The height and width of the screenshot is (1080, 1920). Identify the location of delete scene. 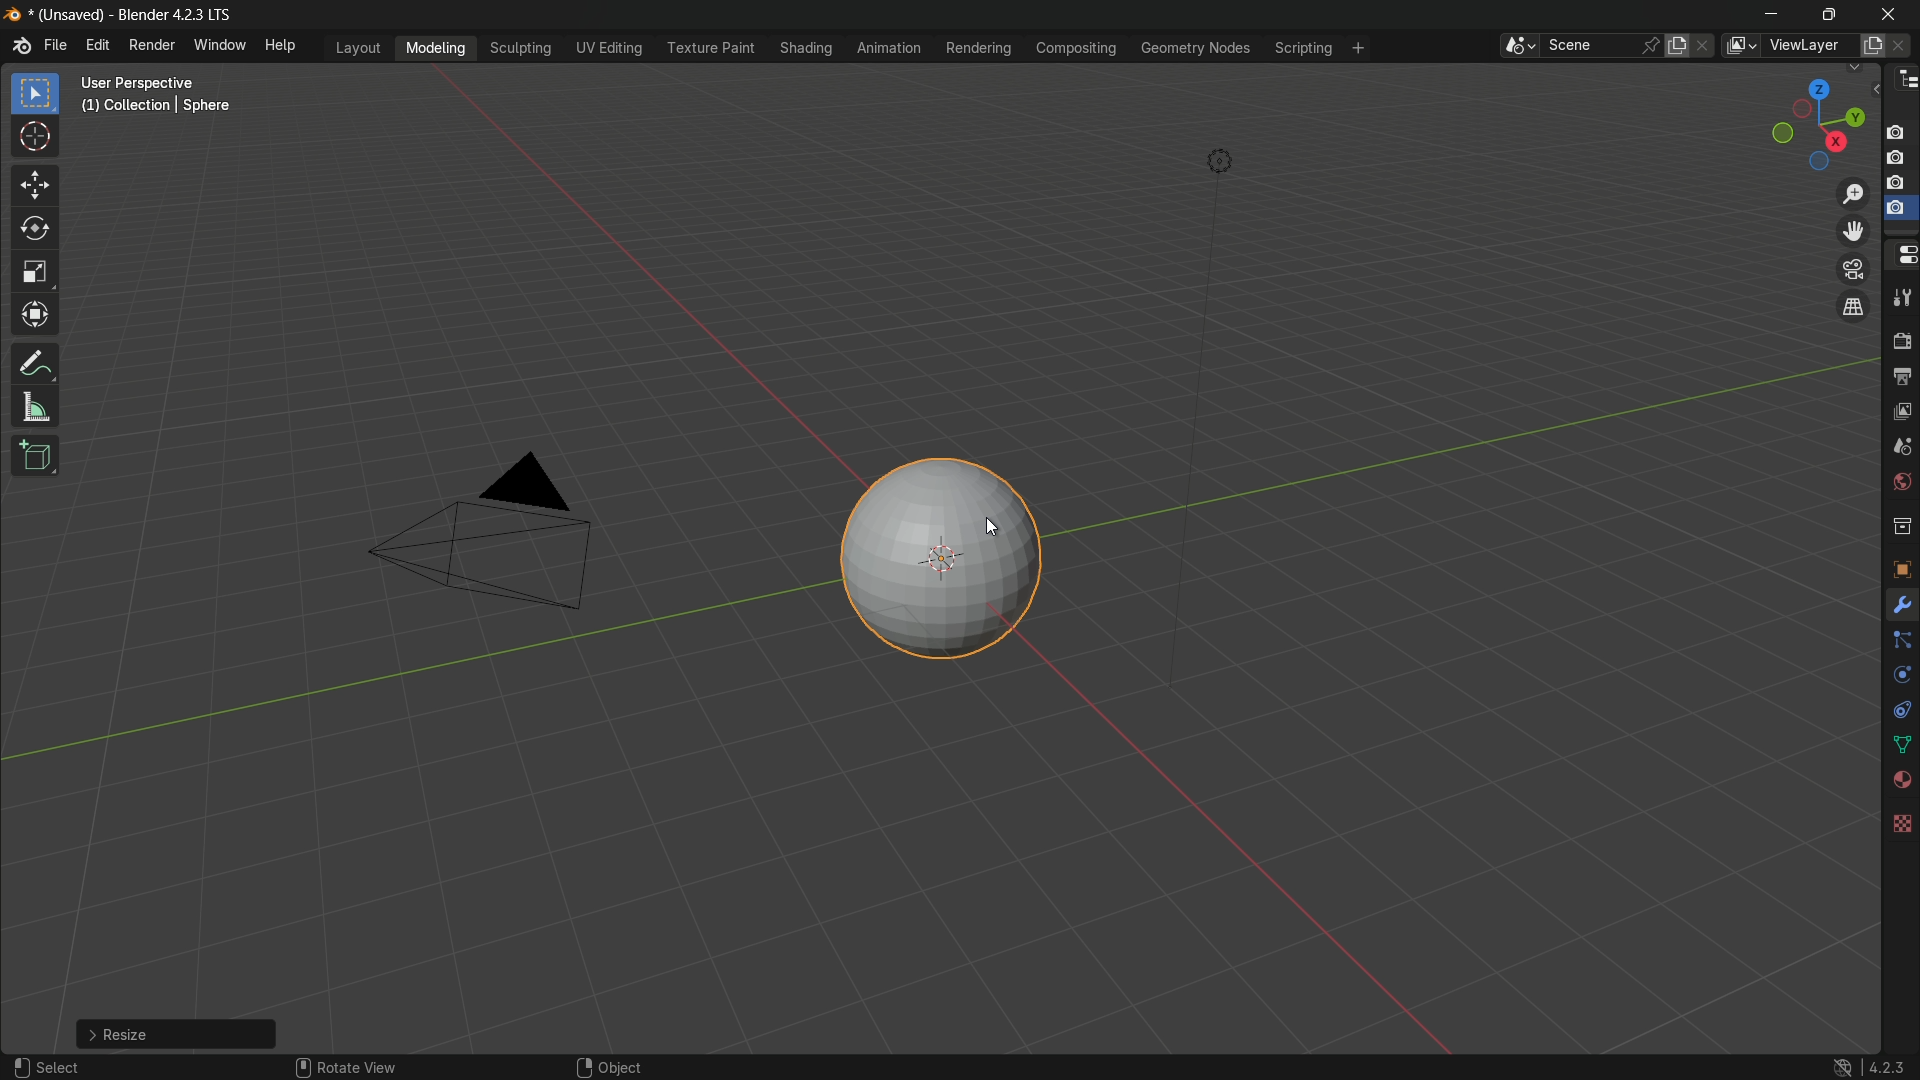
(1704, 46).